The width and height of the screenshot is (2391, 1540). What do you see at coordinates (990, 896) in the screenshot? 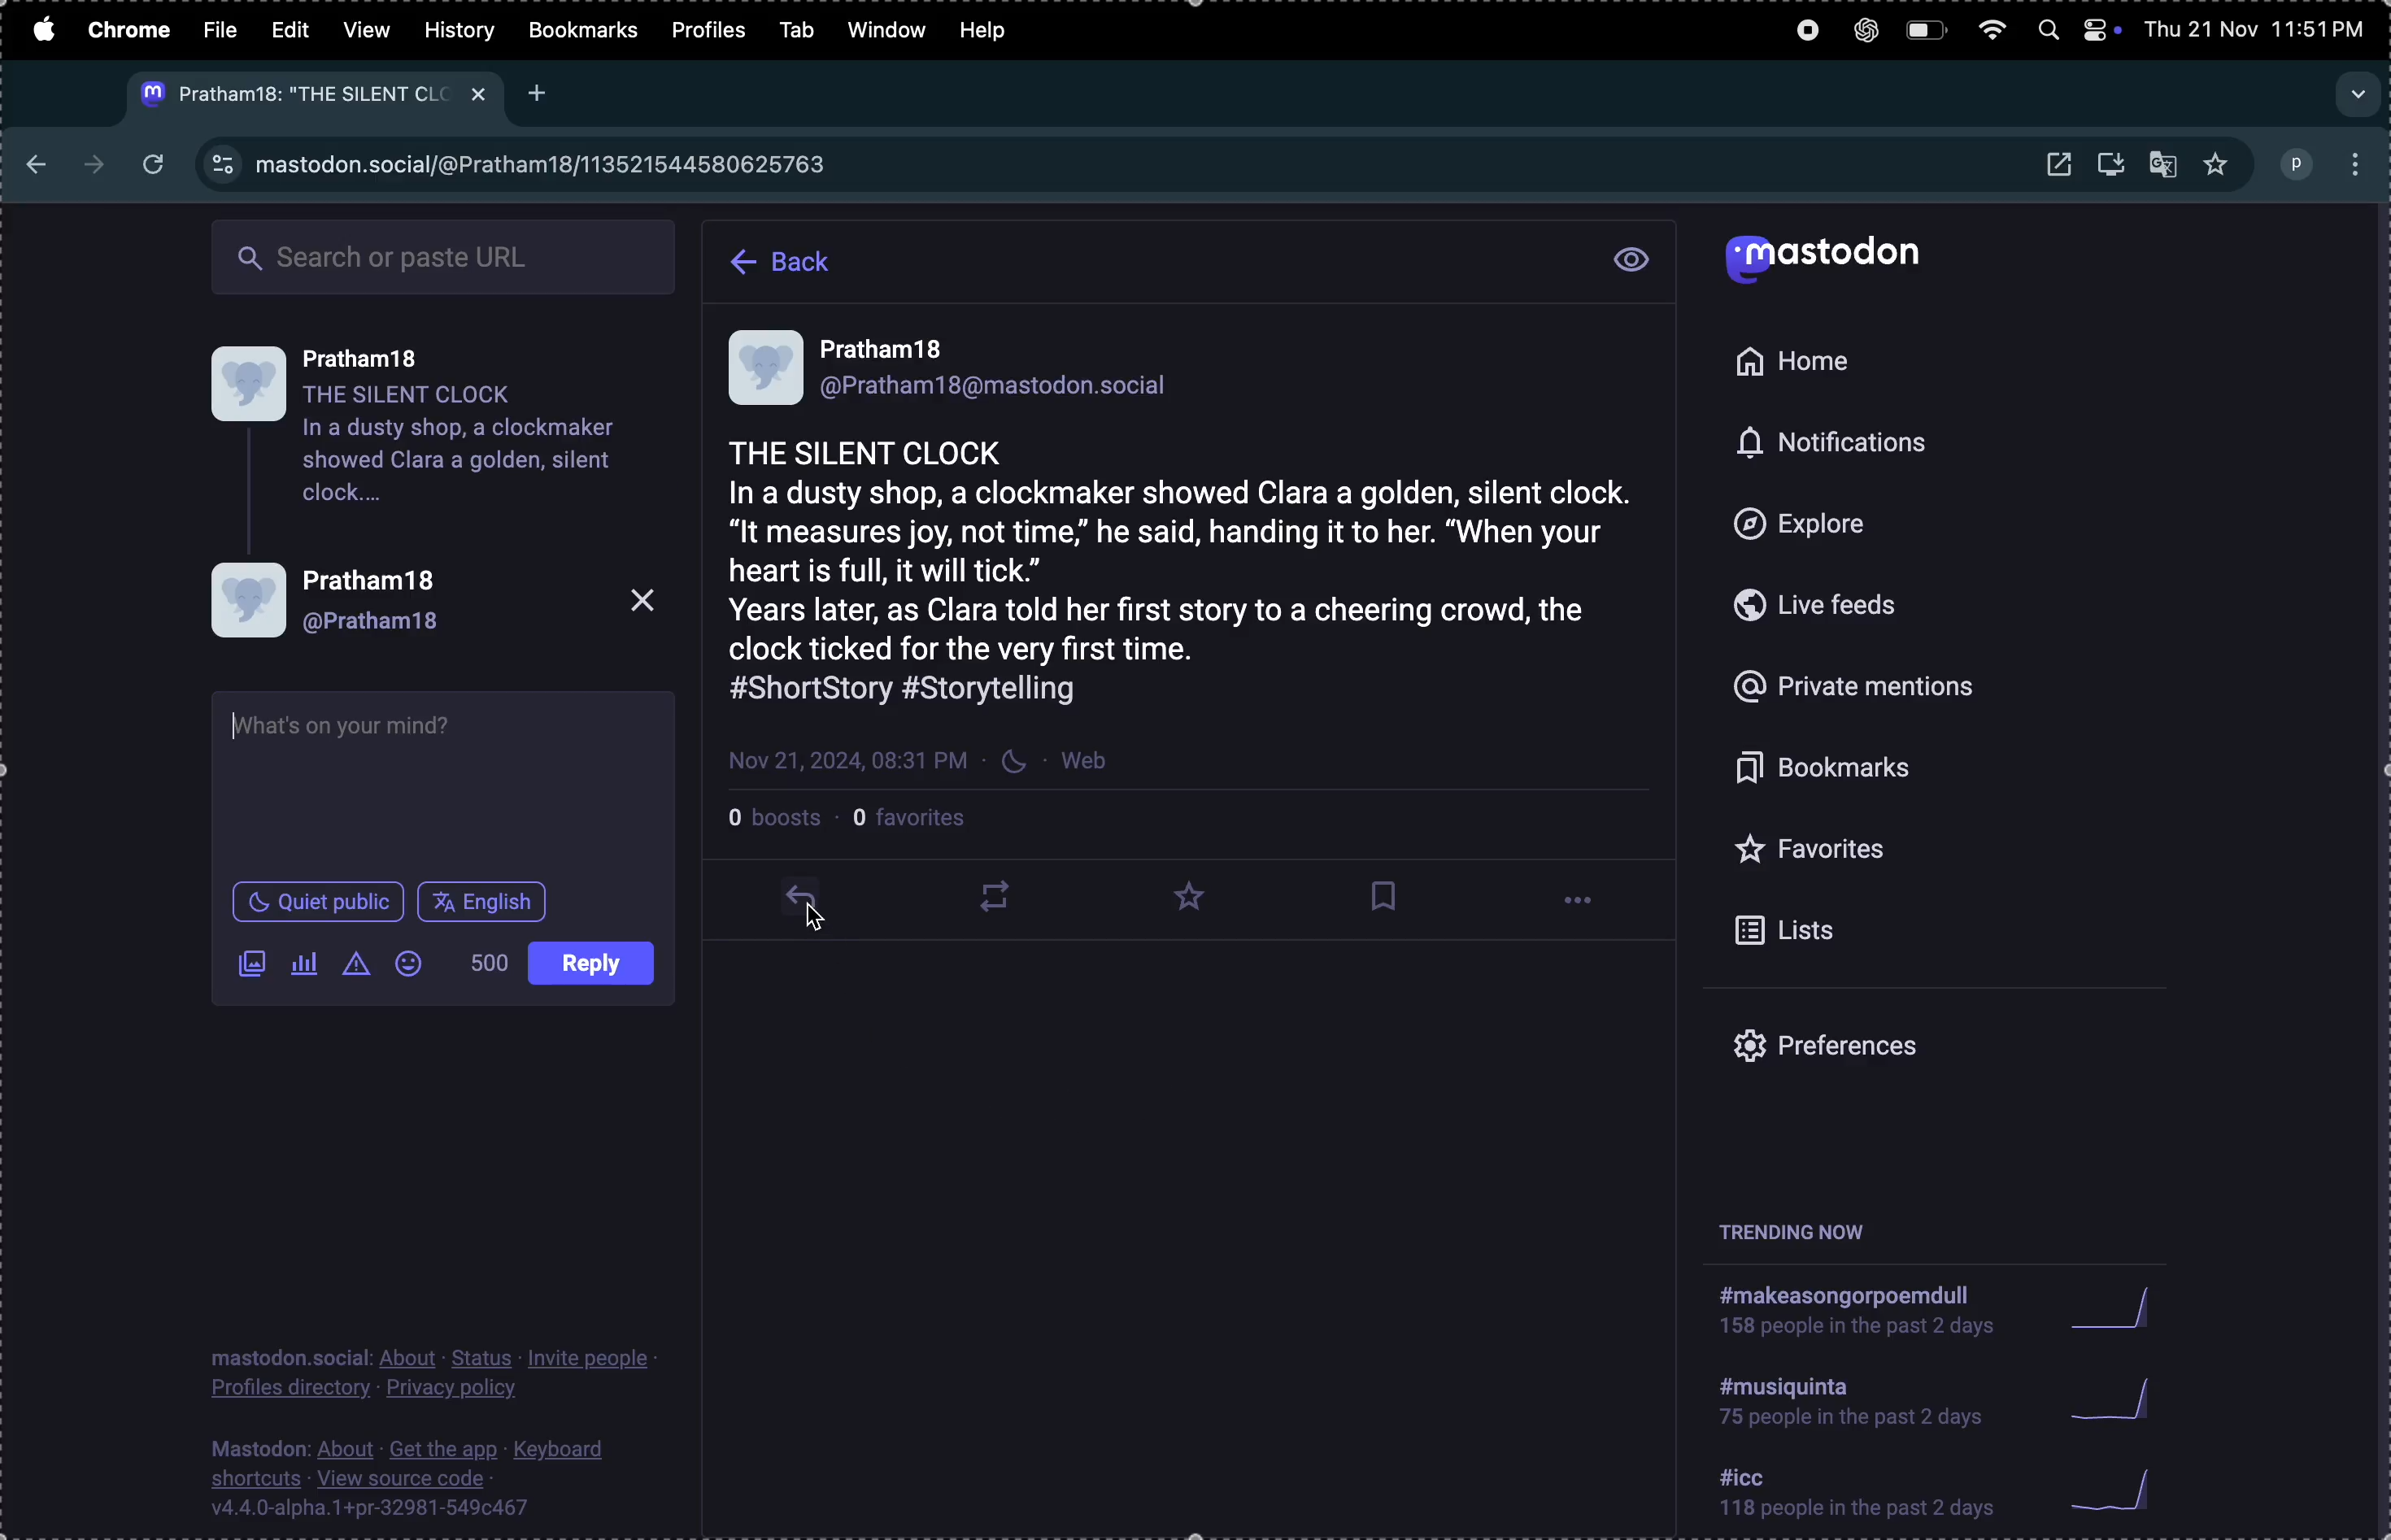
I see `loopplay` at bounding box center [990, 896].